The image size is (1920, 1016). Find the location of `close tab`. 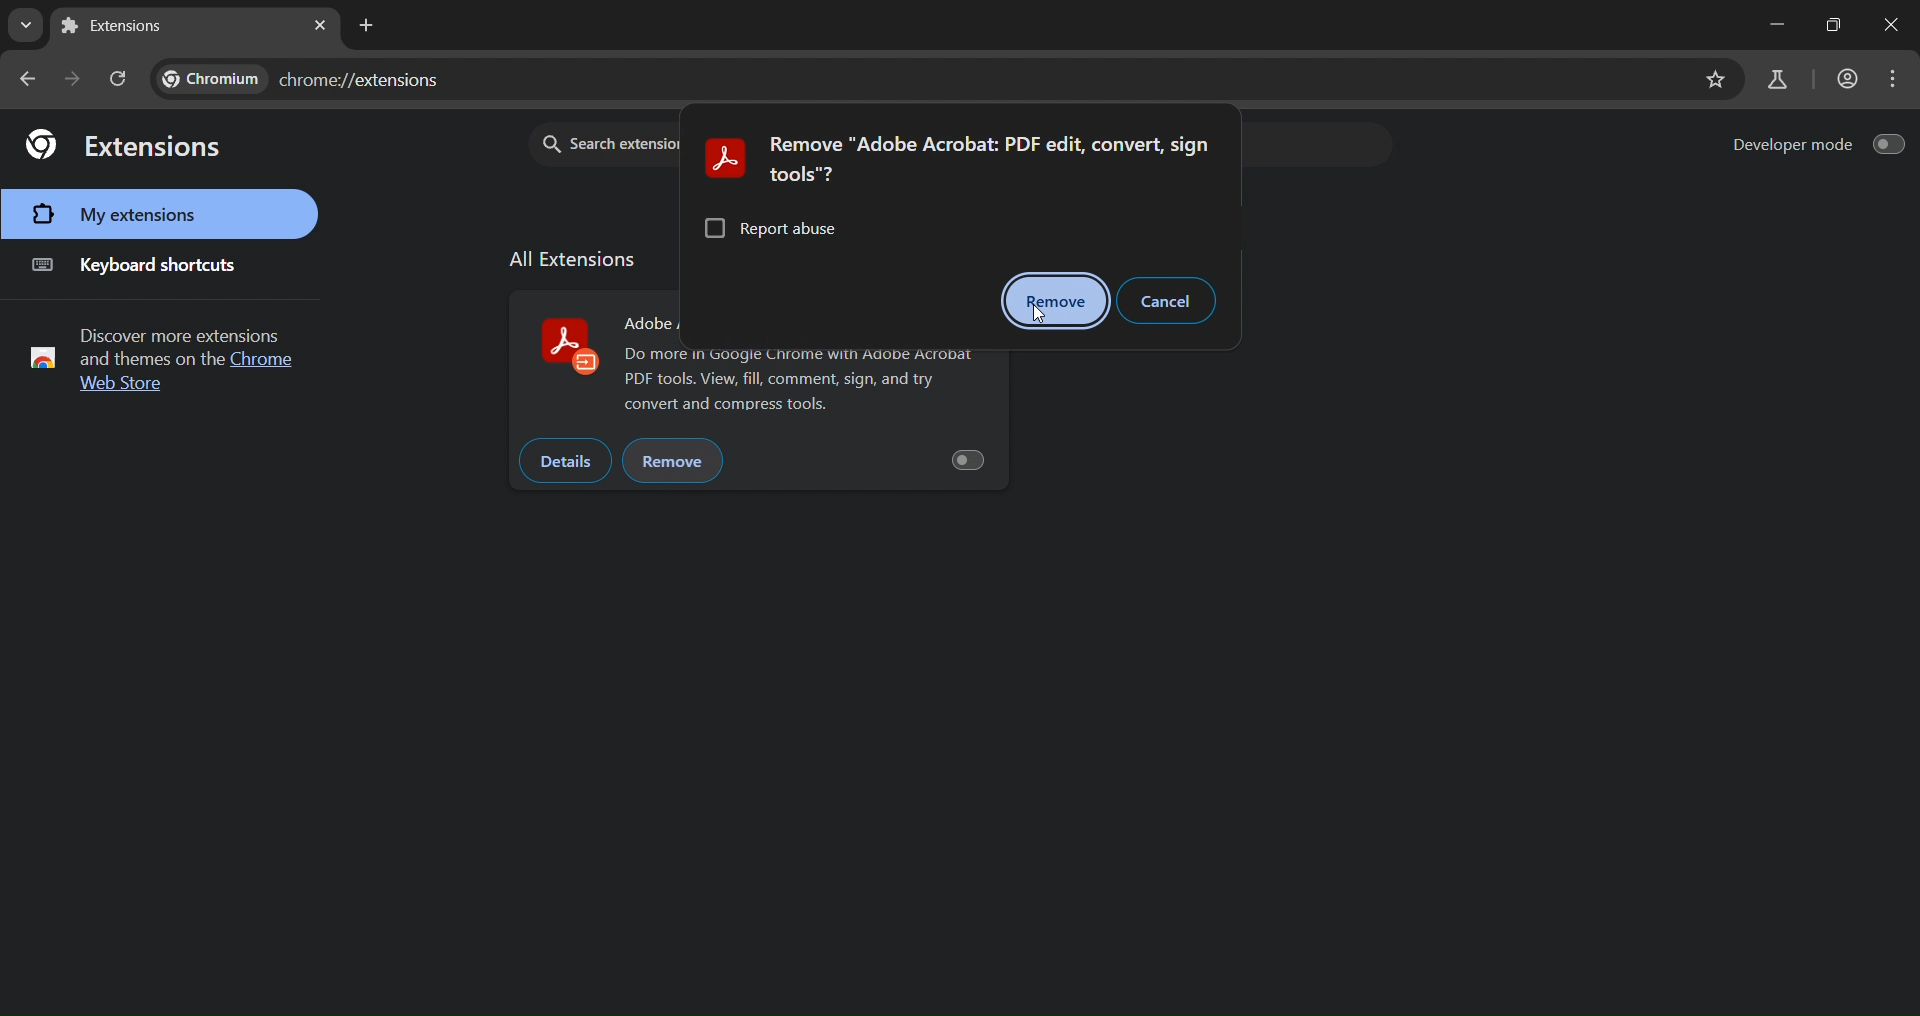

close tab is located at coordinates (320, 26).